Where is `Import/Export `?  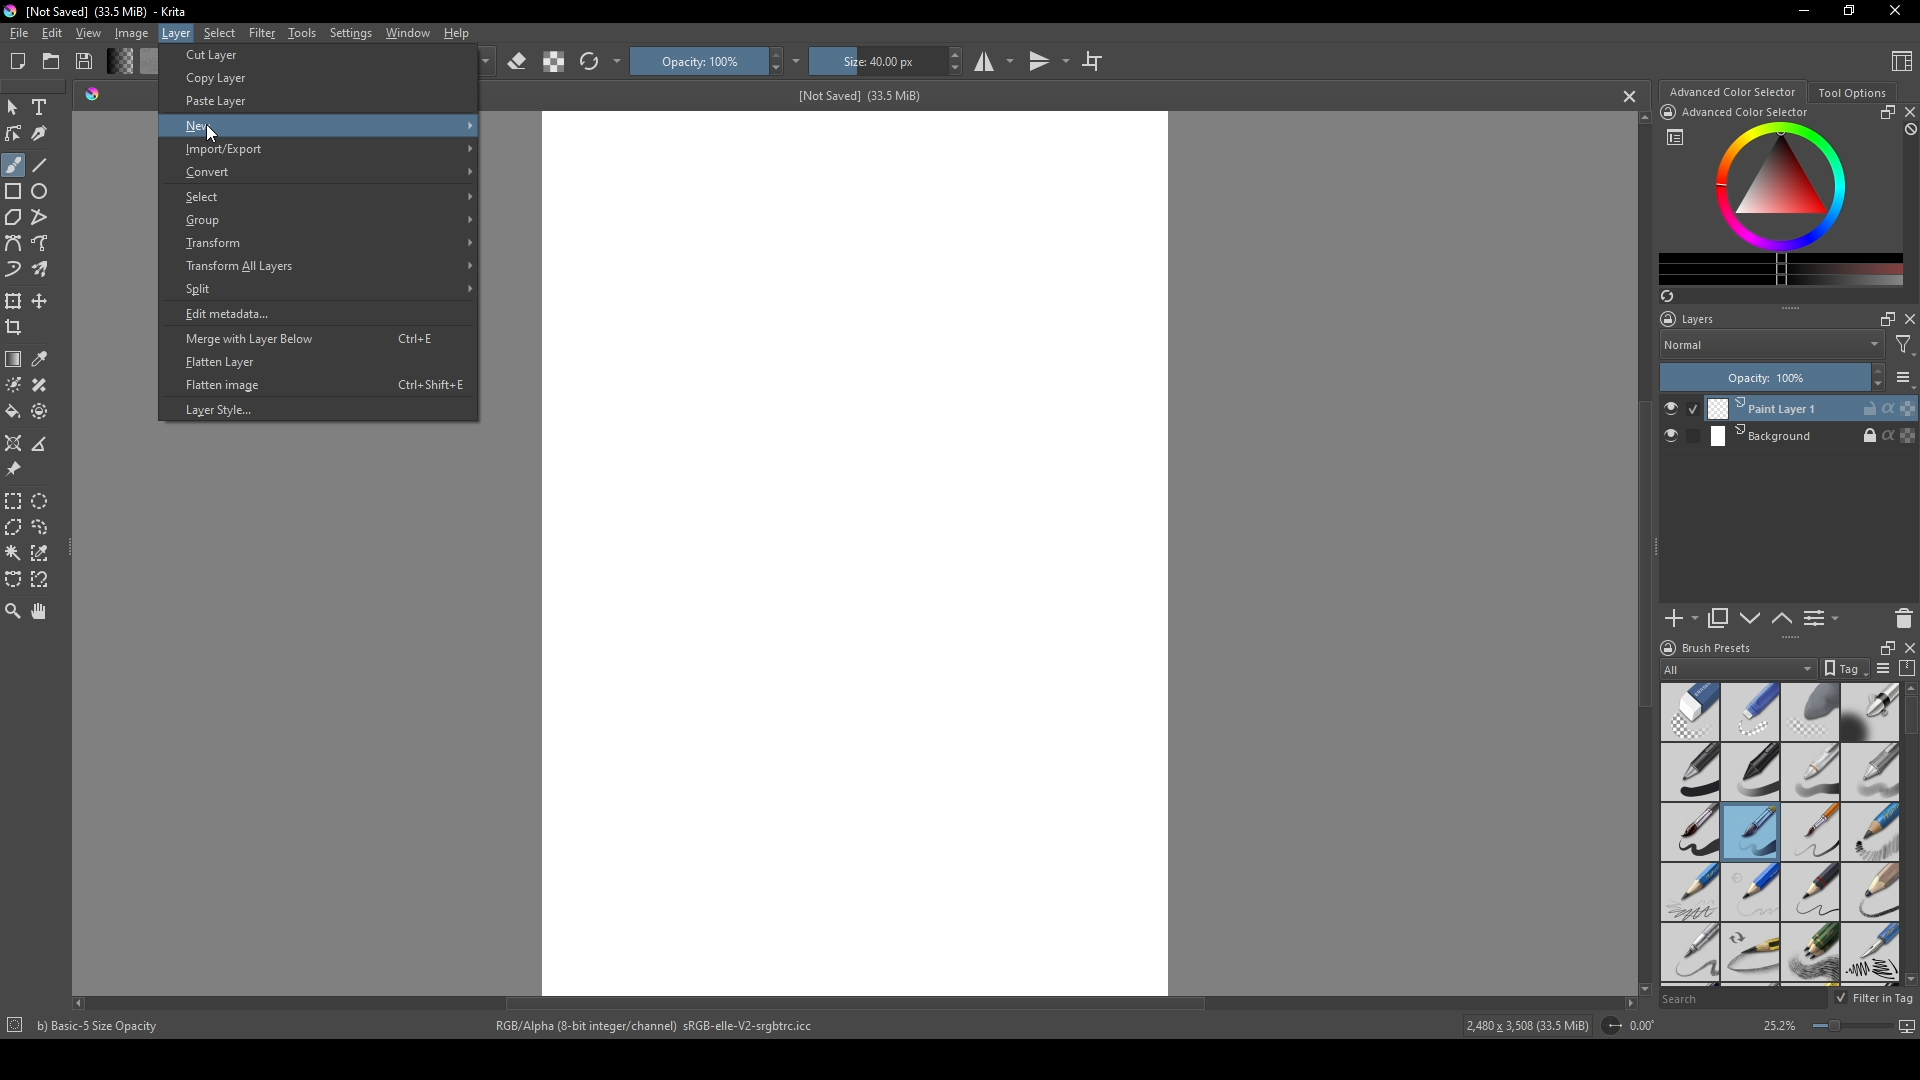
Import/Export  is located at coordinates (327, 150).